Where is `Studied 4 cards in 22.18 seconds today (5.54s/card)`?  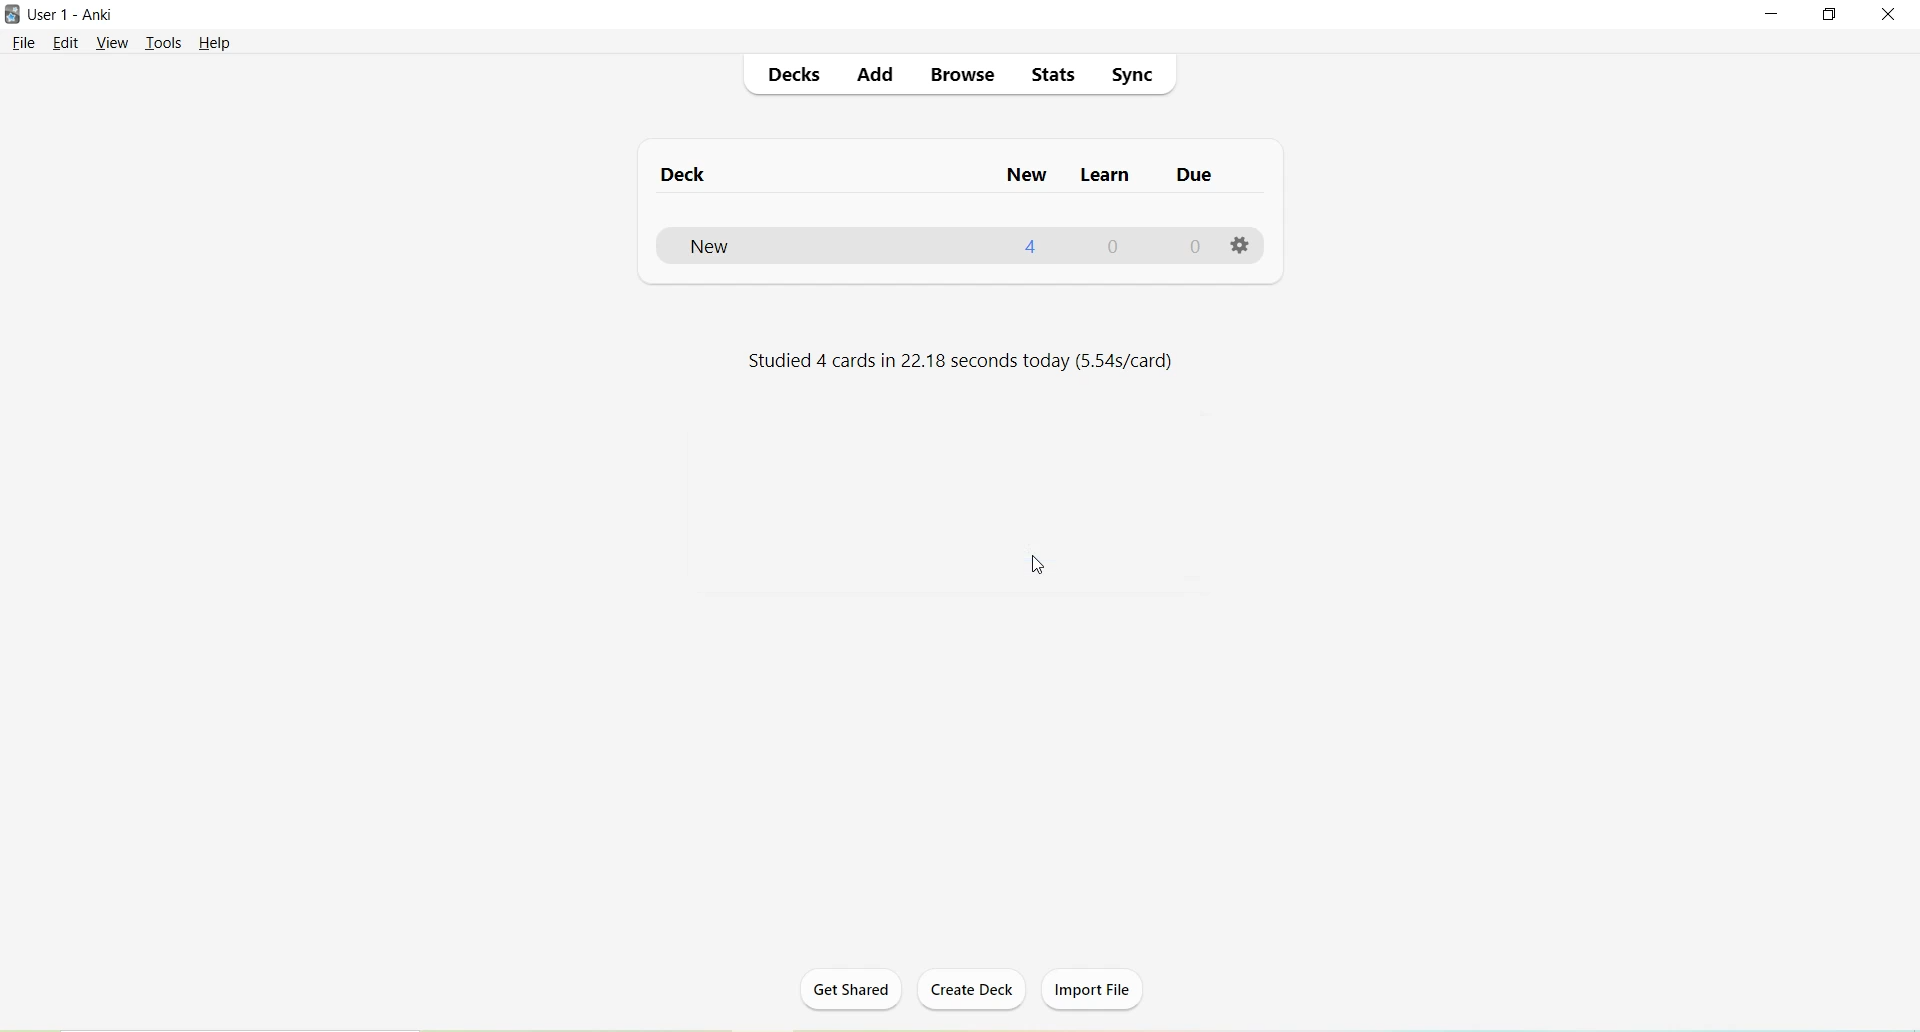 Studied 4 cards in 22.18 seconds today (5.54s/card) is located at coordinates (958, 362).